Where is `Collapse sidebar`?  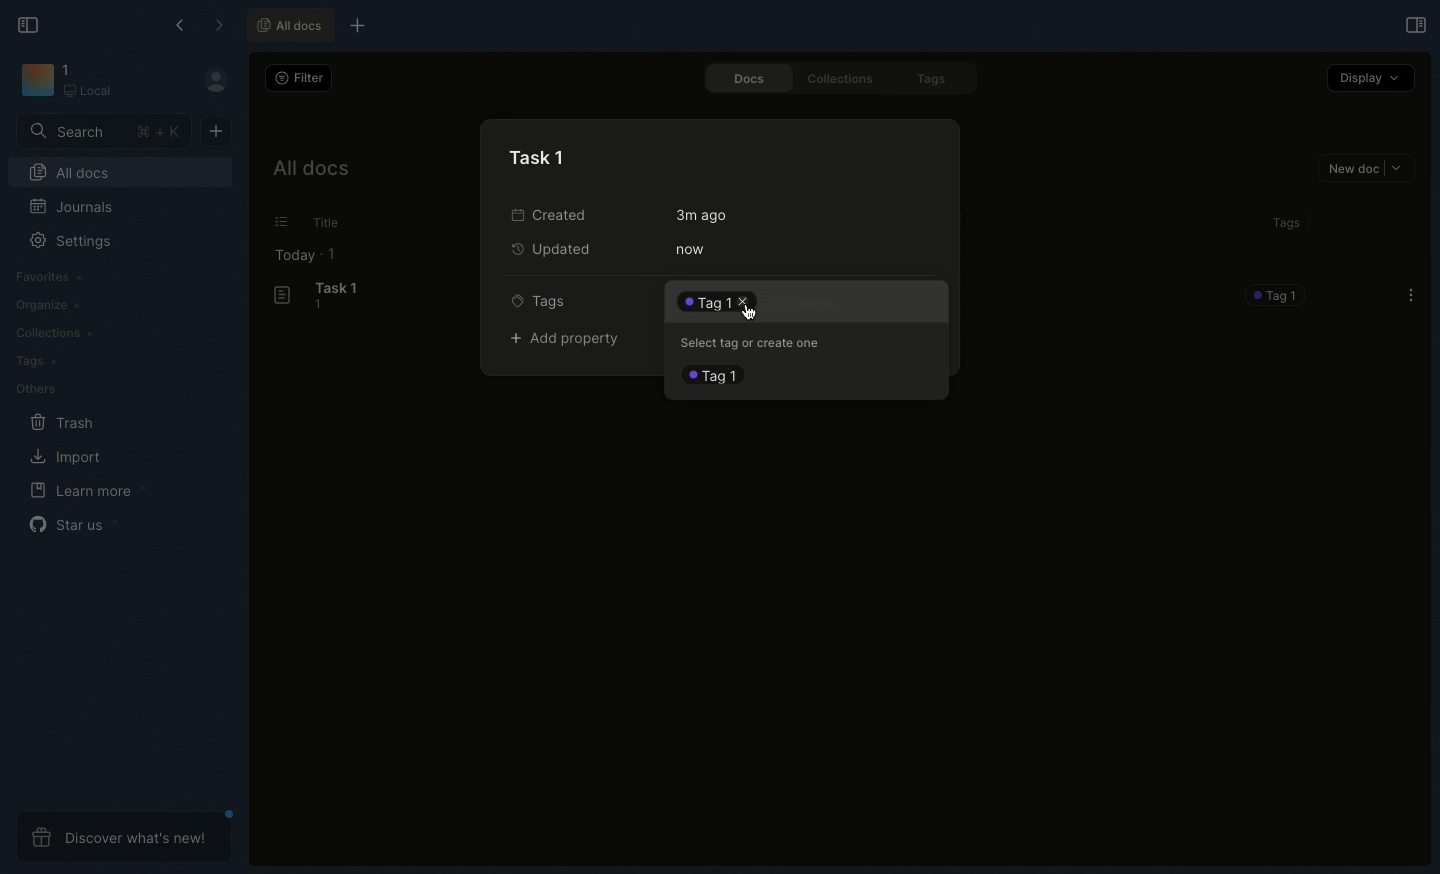 Collapse sidebar is located at coordinates (34, 27).